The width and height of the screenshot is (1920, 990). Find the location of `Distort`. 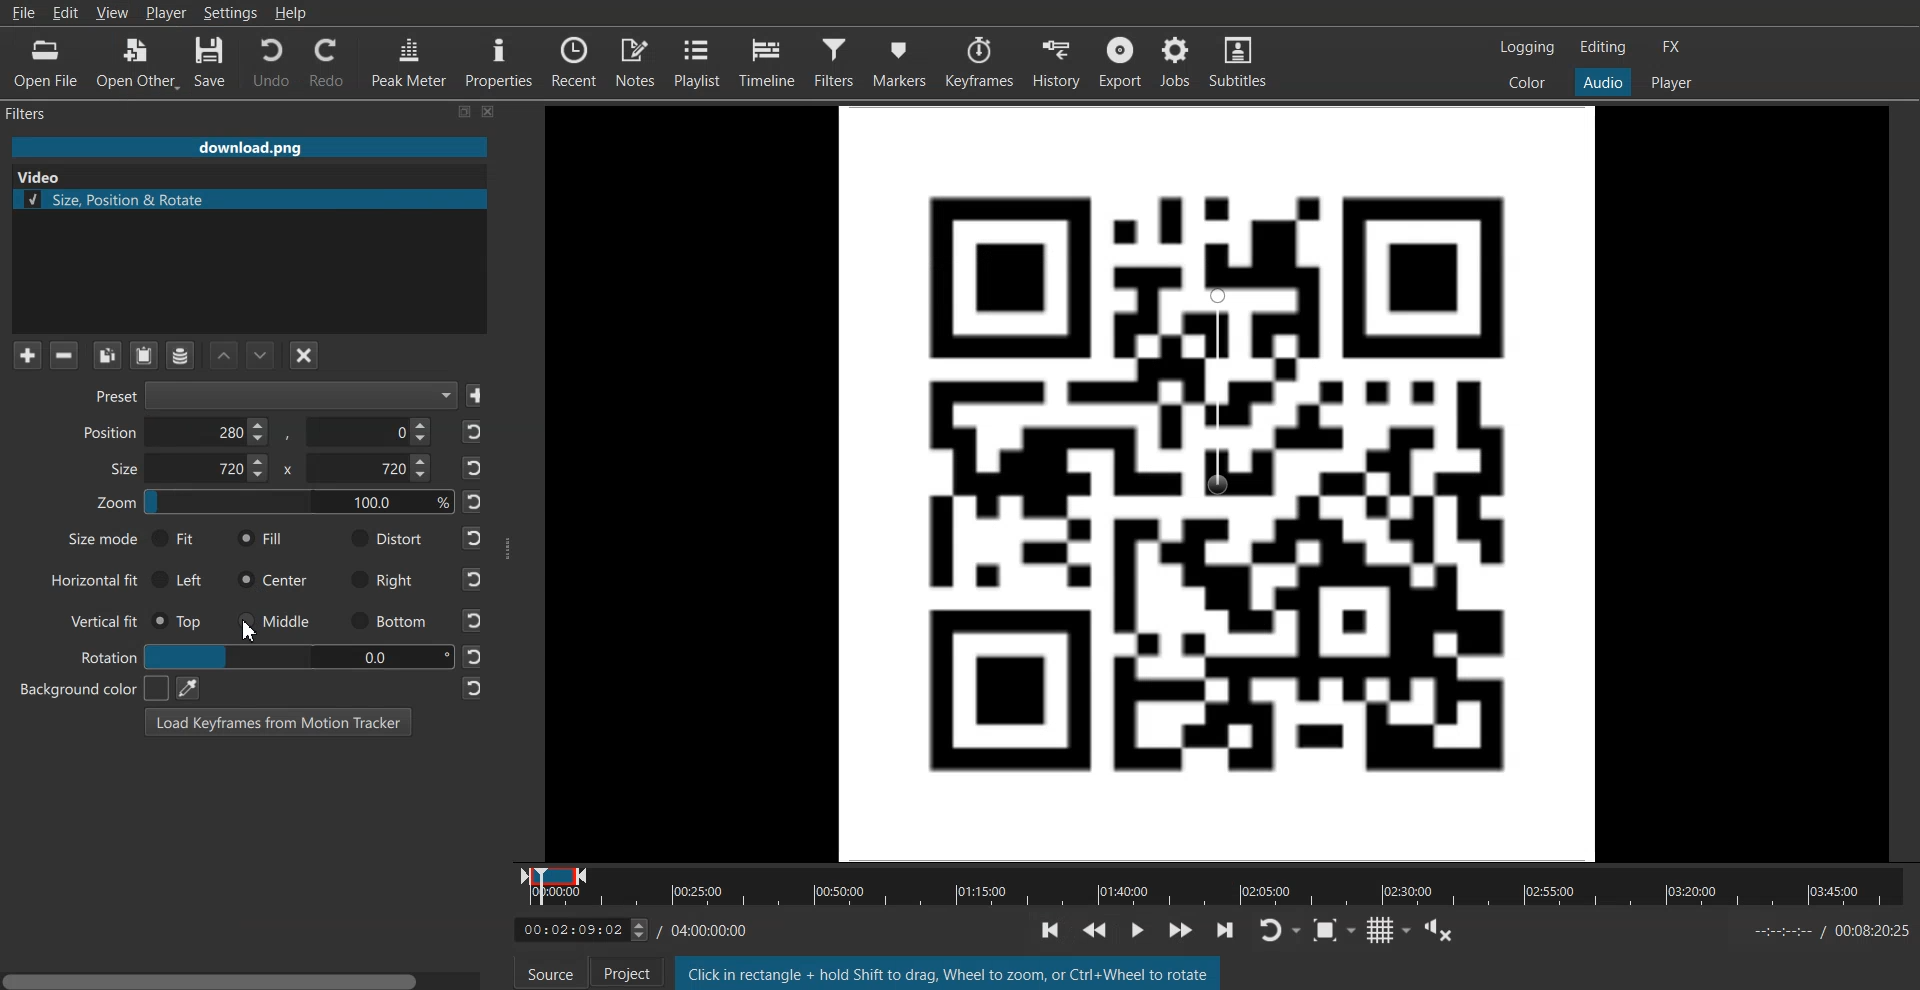

Distort is located at coordinates (385, 538).